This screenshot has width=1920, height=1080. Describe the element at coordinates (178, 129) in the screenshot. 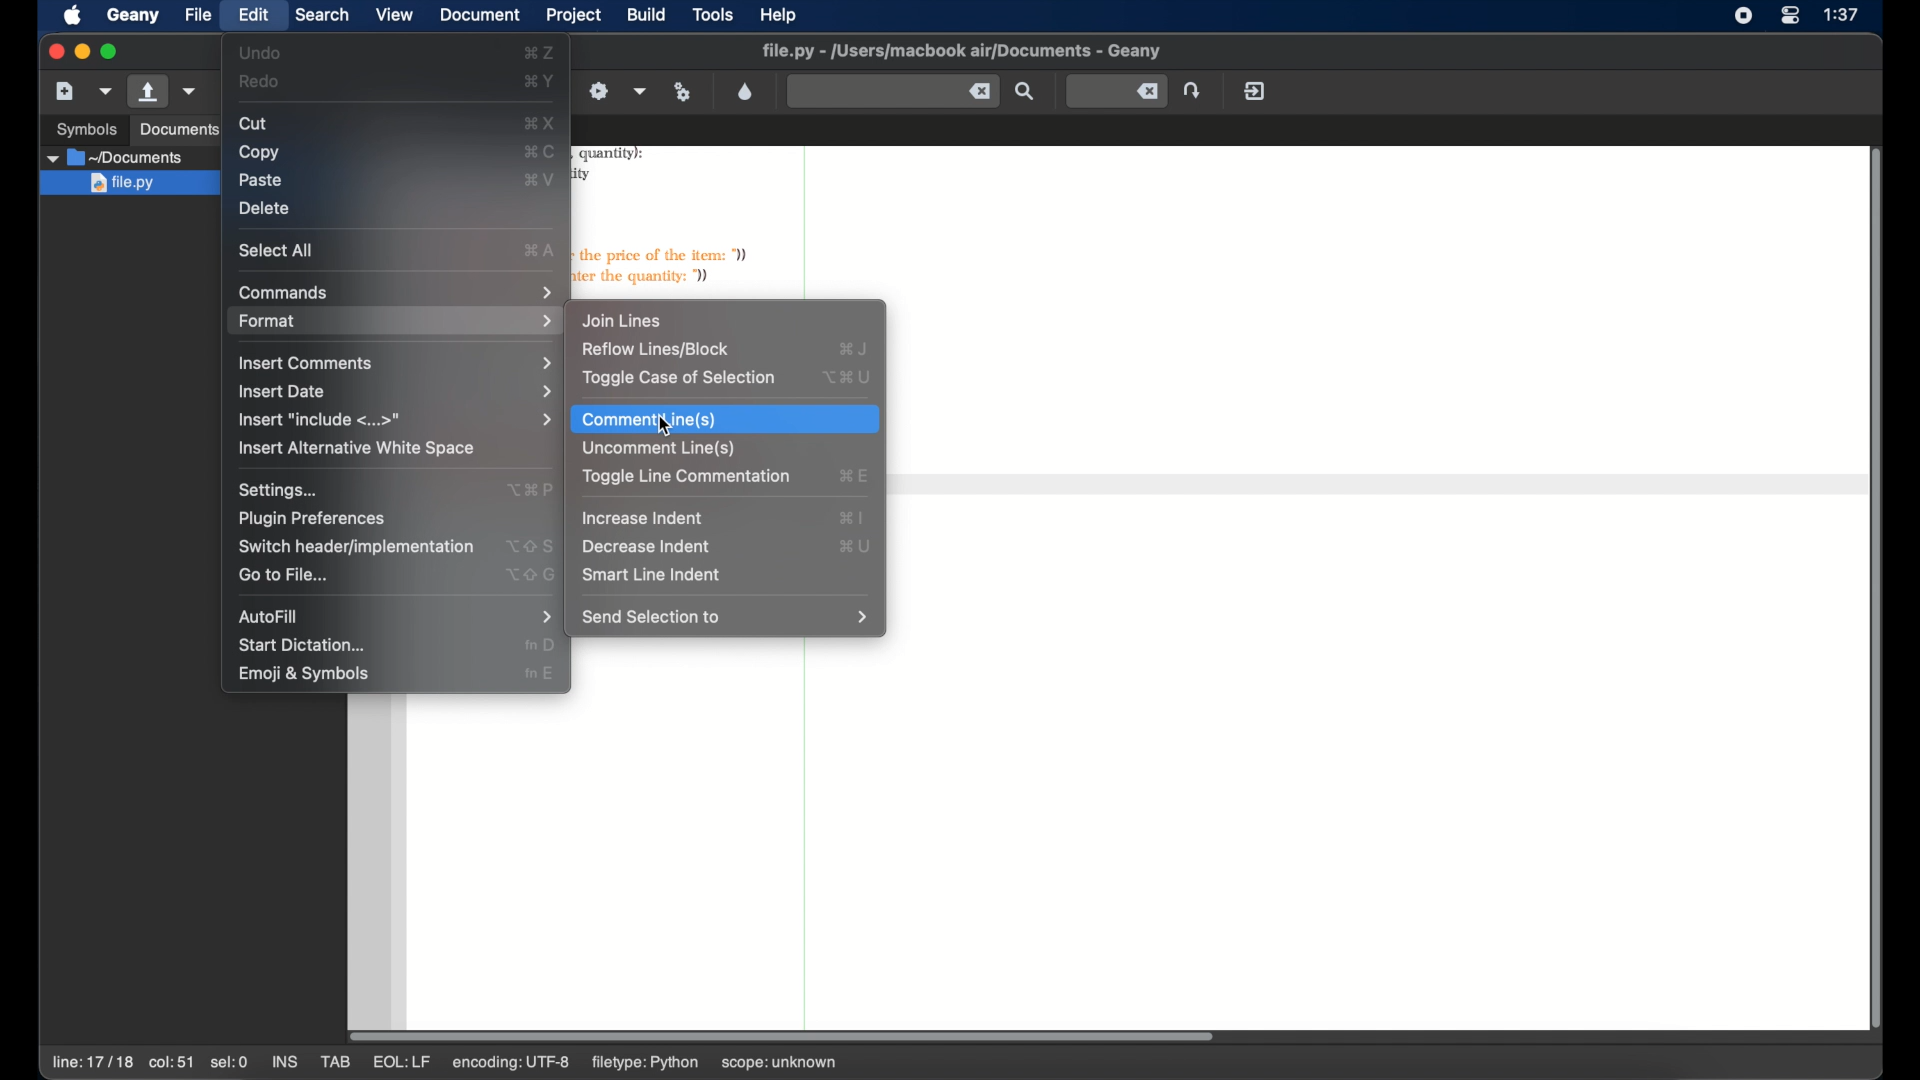

I see `documents` at that location.